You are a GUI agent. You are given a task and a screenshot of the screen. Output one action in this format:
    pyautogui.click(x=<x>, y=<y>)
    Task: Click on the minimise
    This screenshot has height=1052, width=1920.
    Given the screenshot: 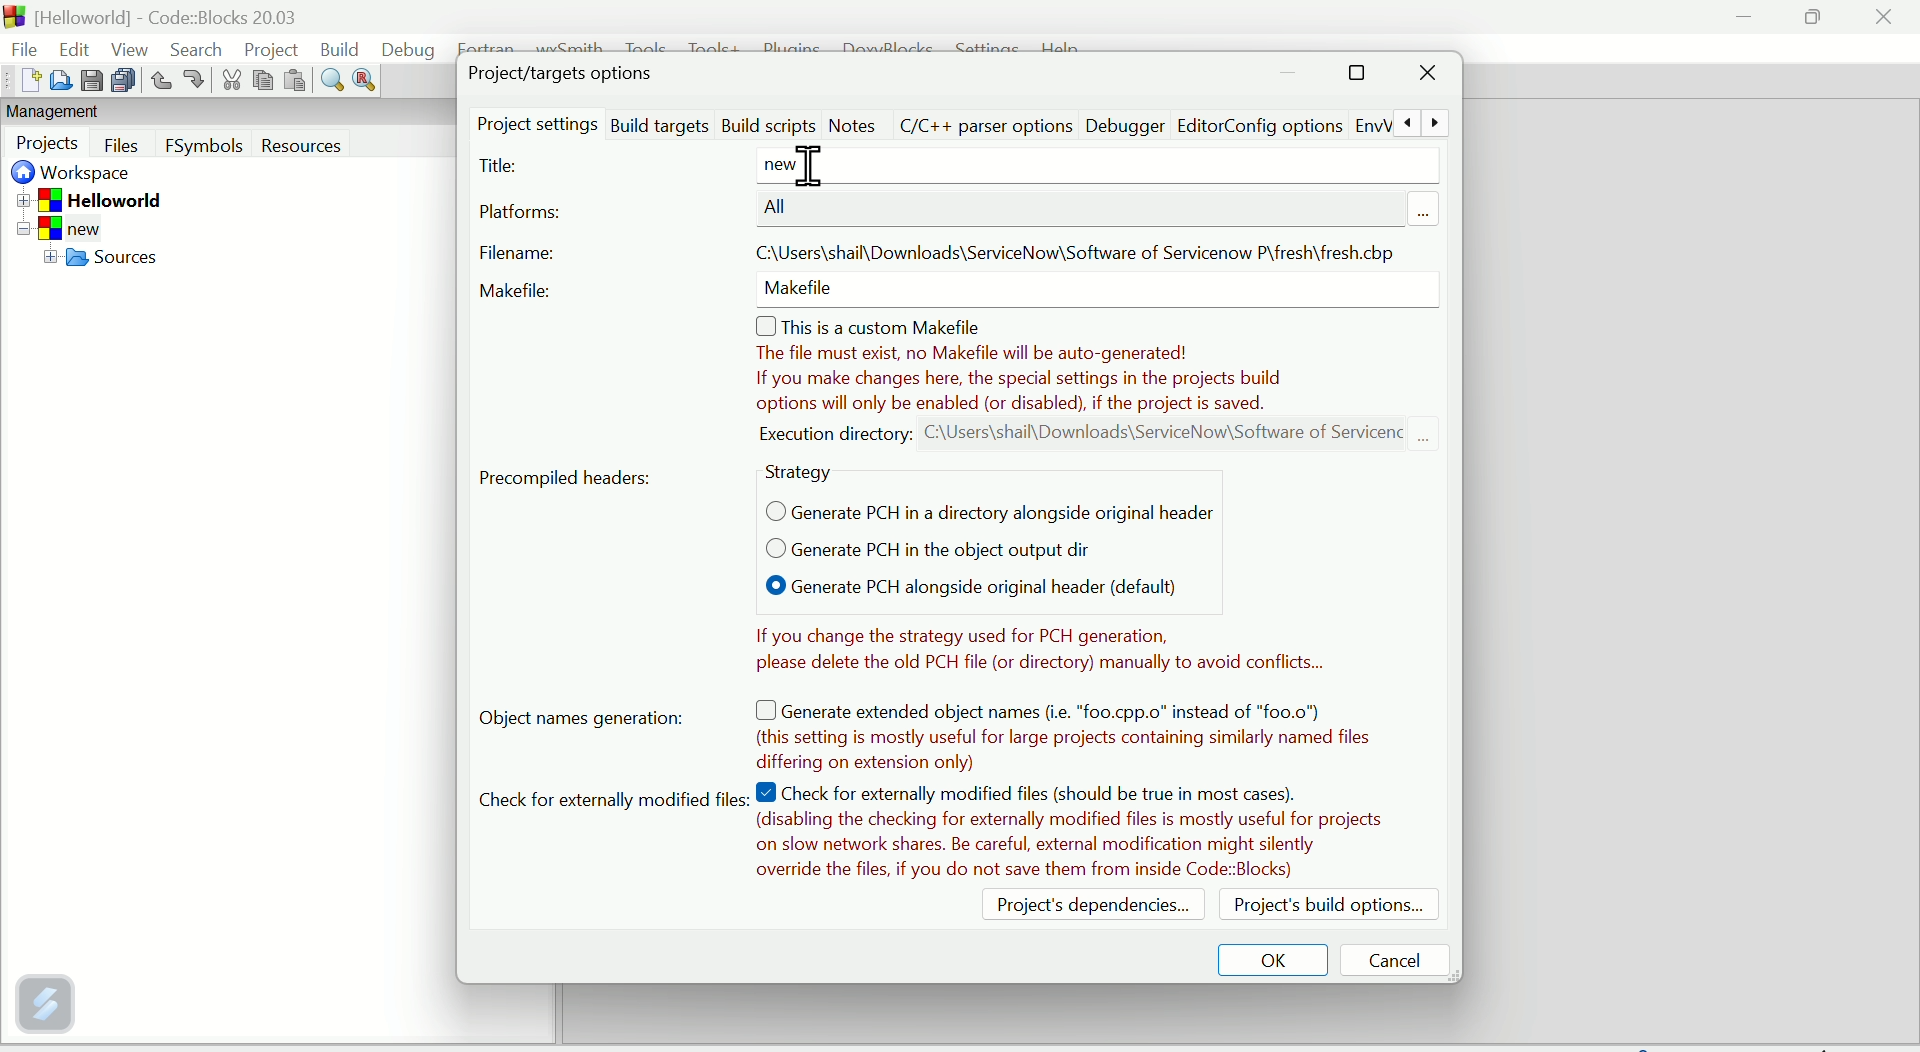 What is the action you would take?
    pyautogui.click(x=1291, y=76)
    